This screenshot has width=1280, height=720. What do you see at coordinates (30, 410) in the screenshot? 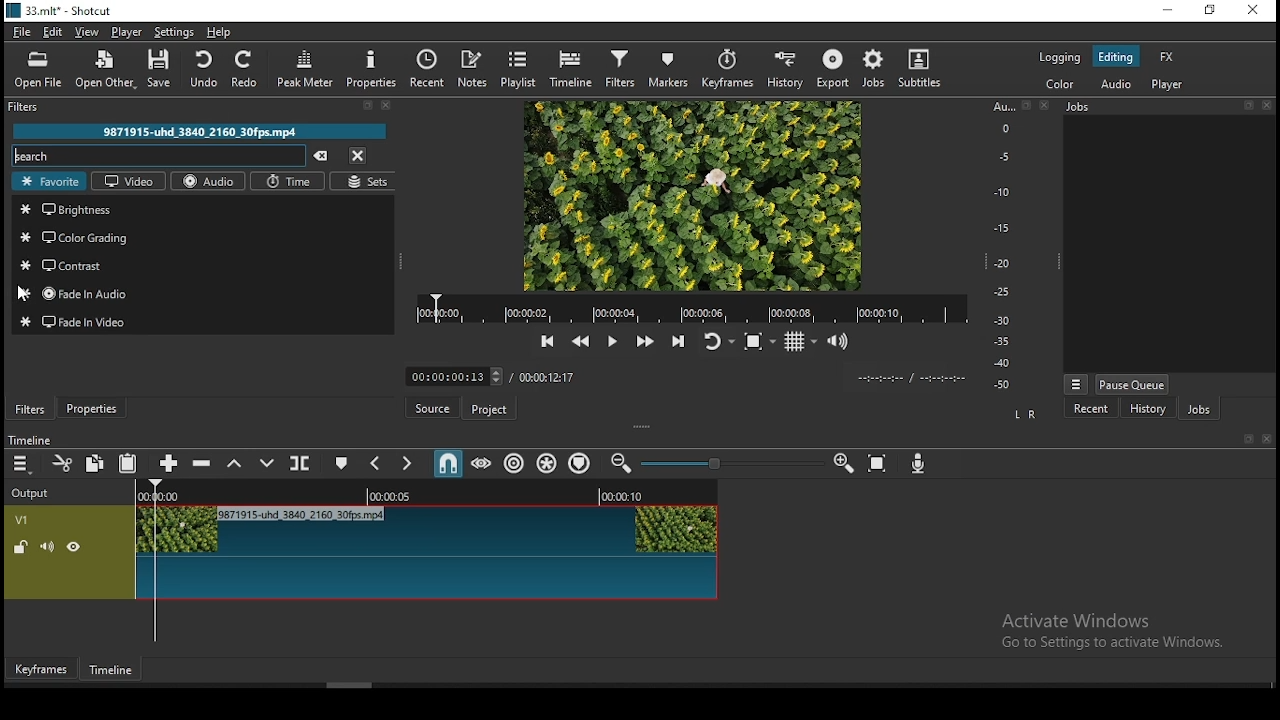
I see `filters` at bounding box center [30, 410].